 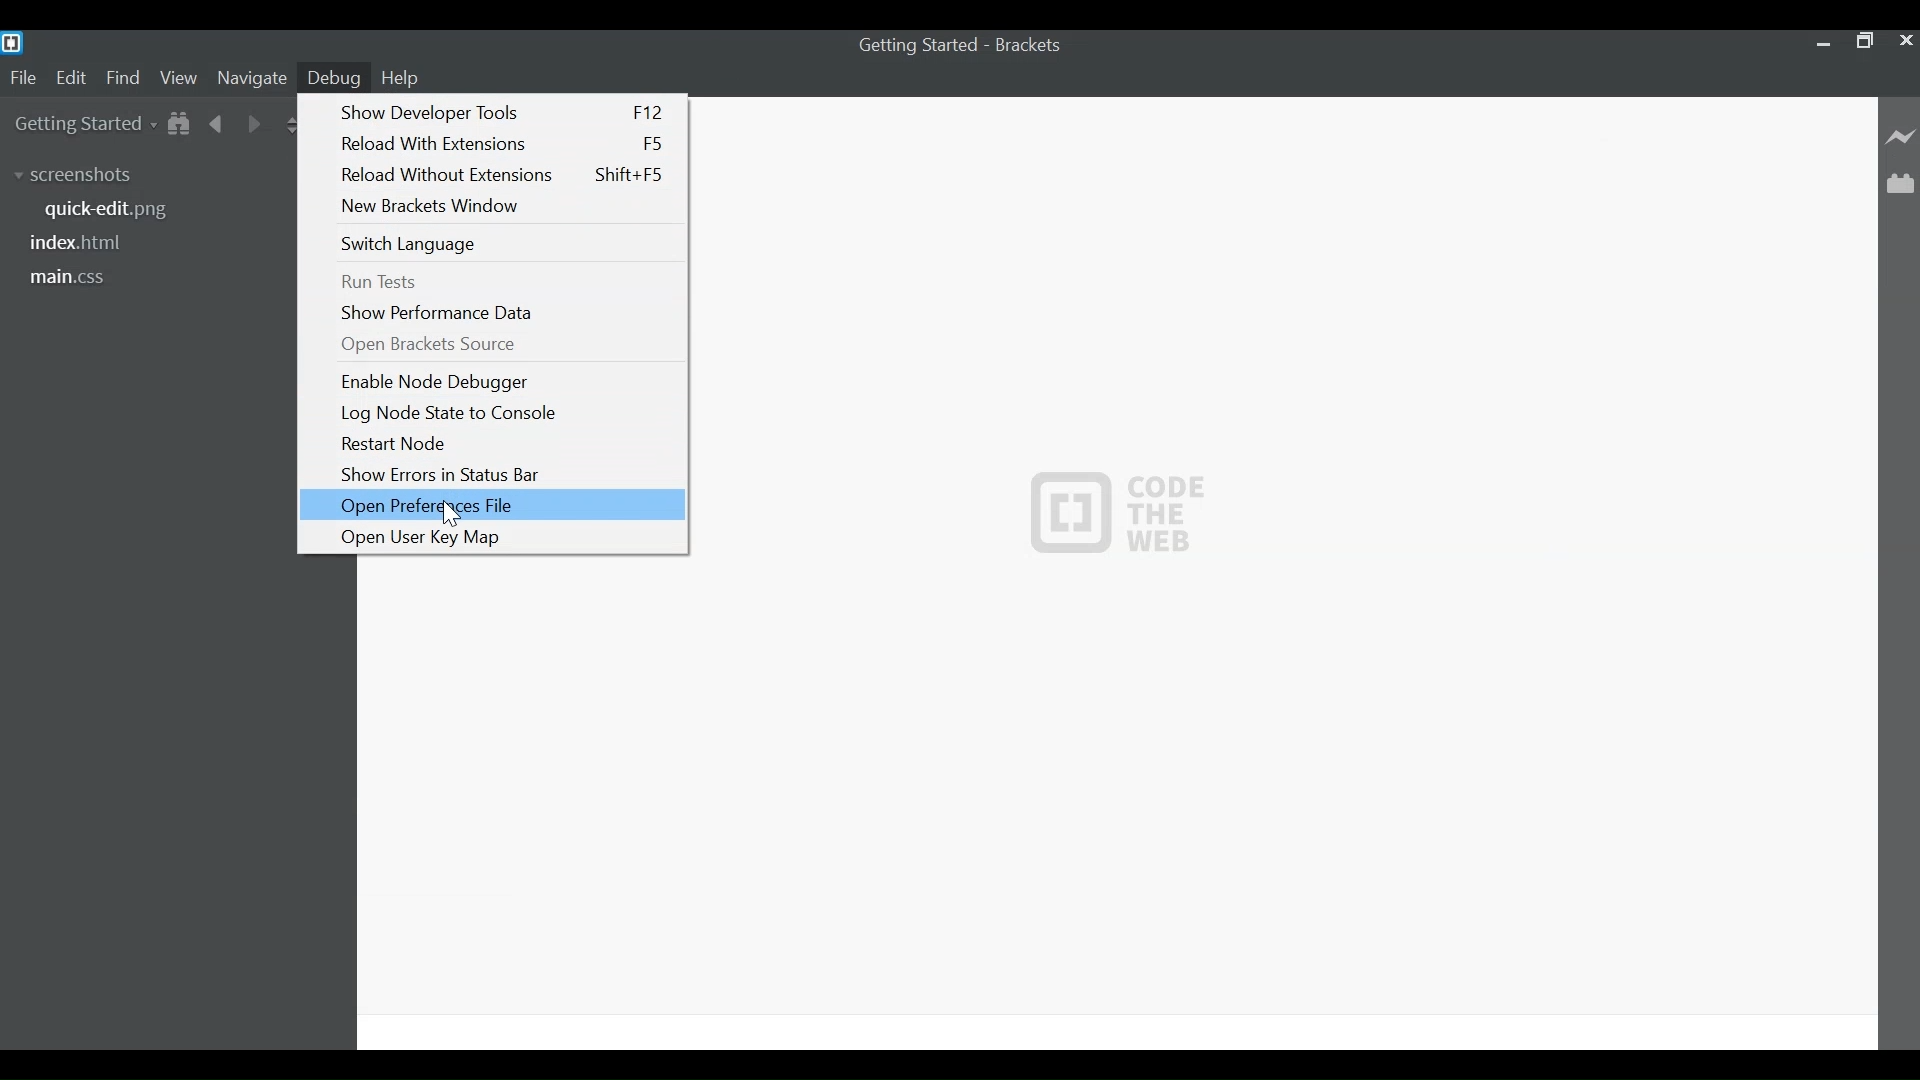 What do you see at coordinates (1901, 138) in the screenshot?
I see `Live Preview` at bounding box center [1901, 138].